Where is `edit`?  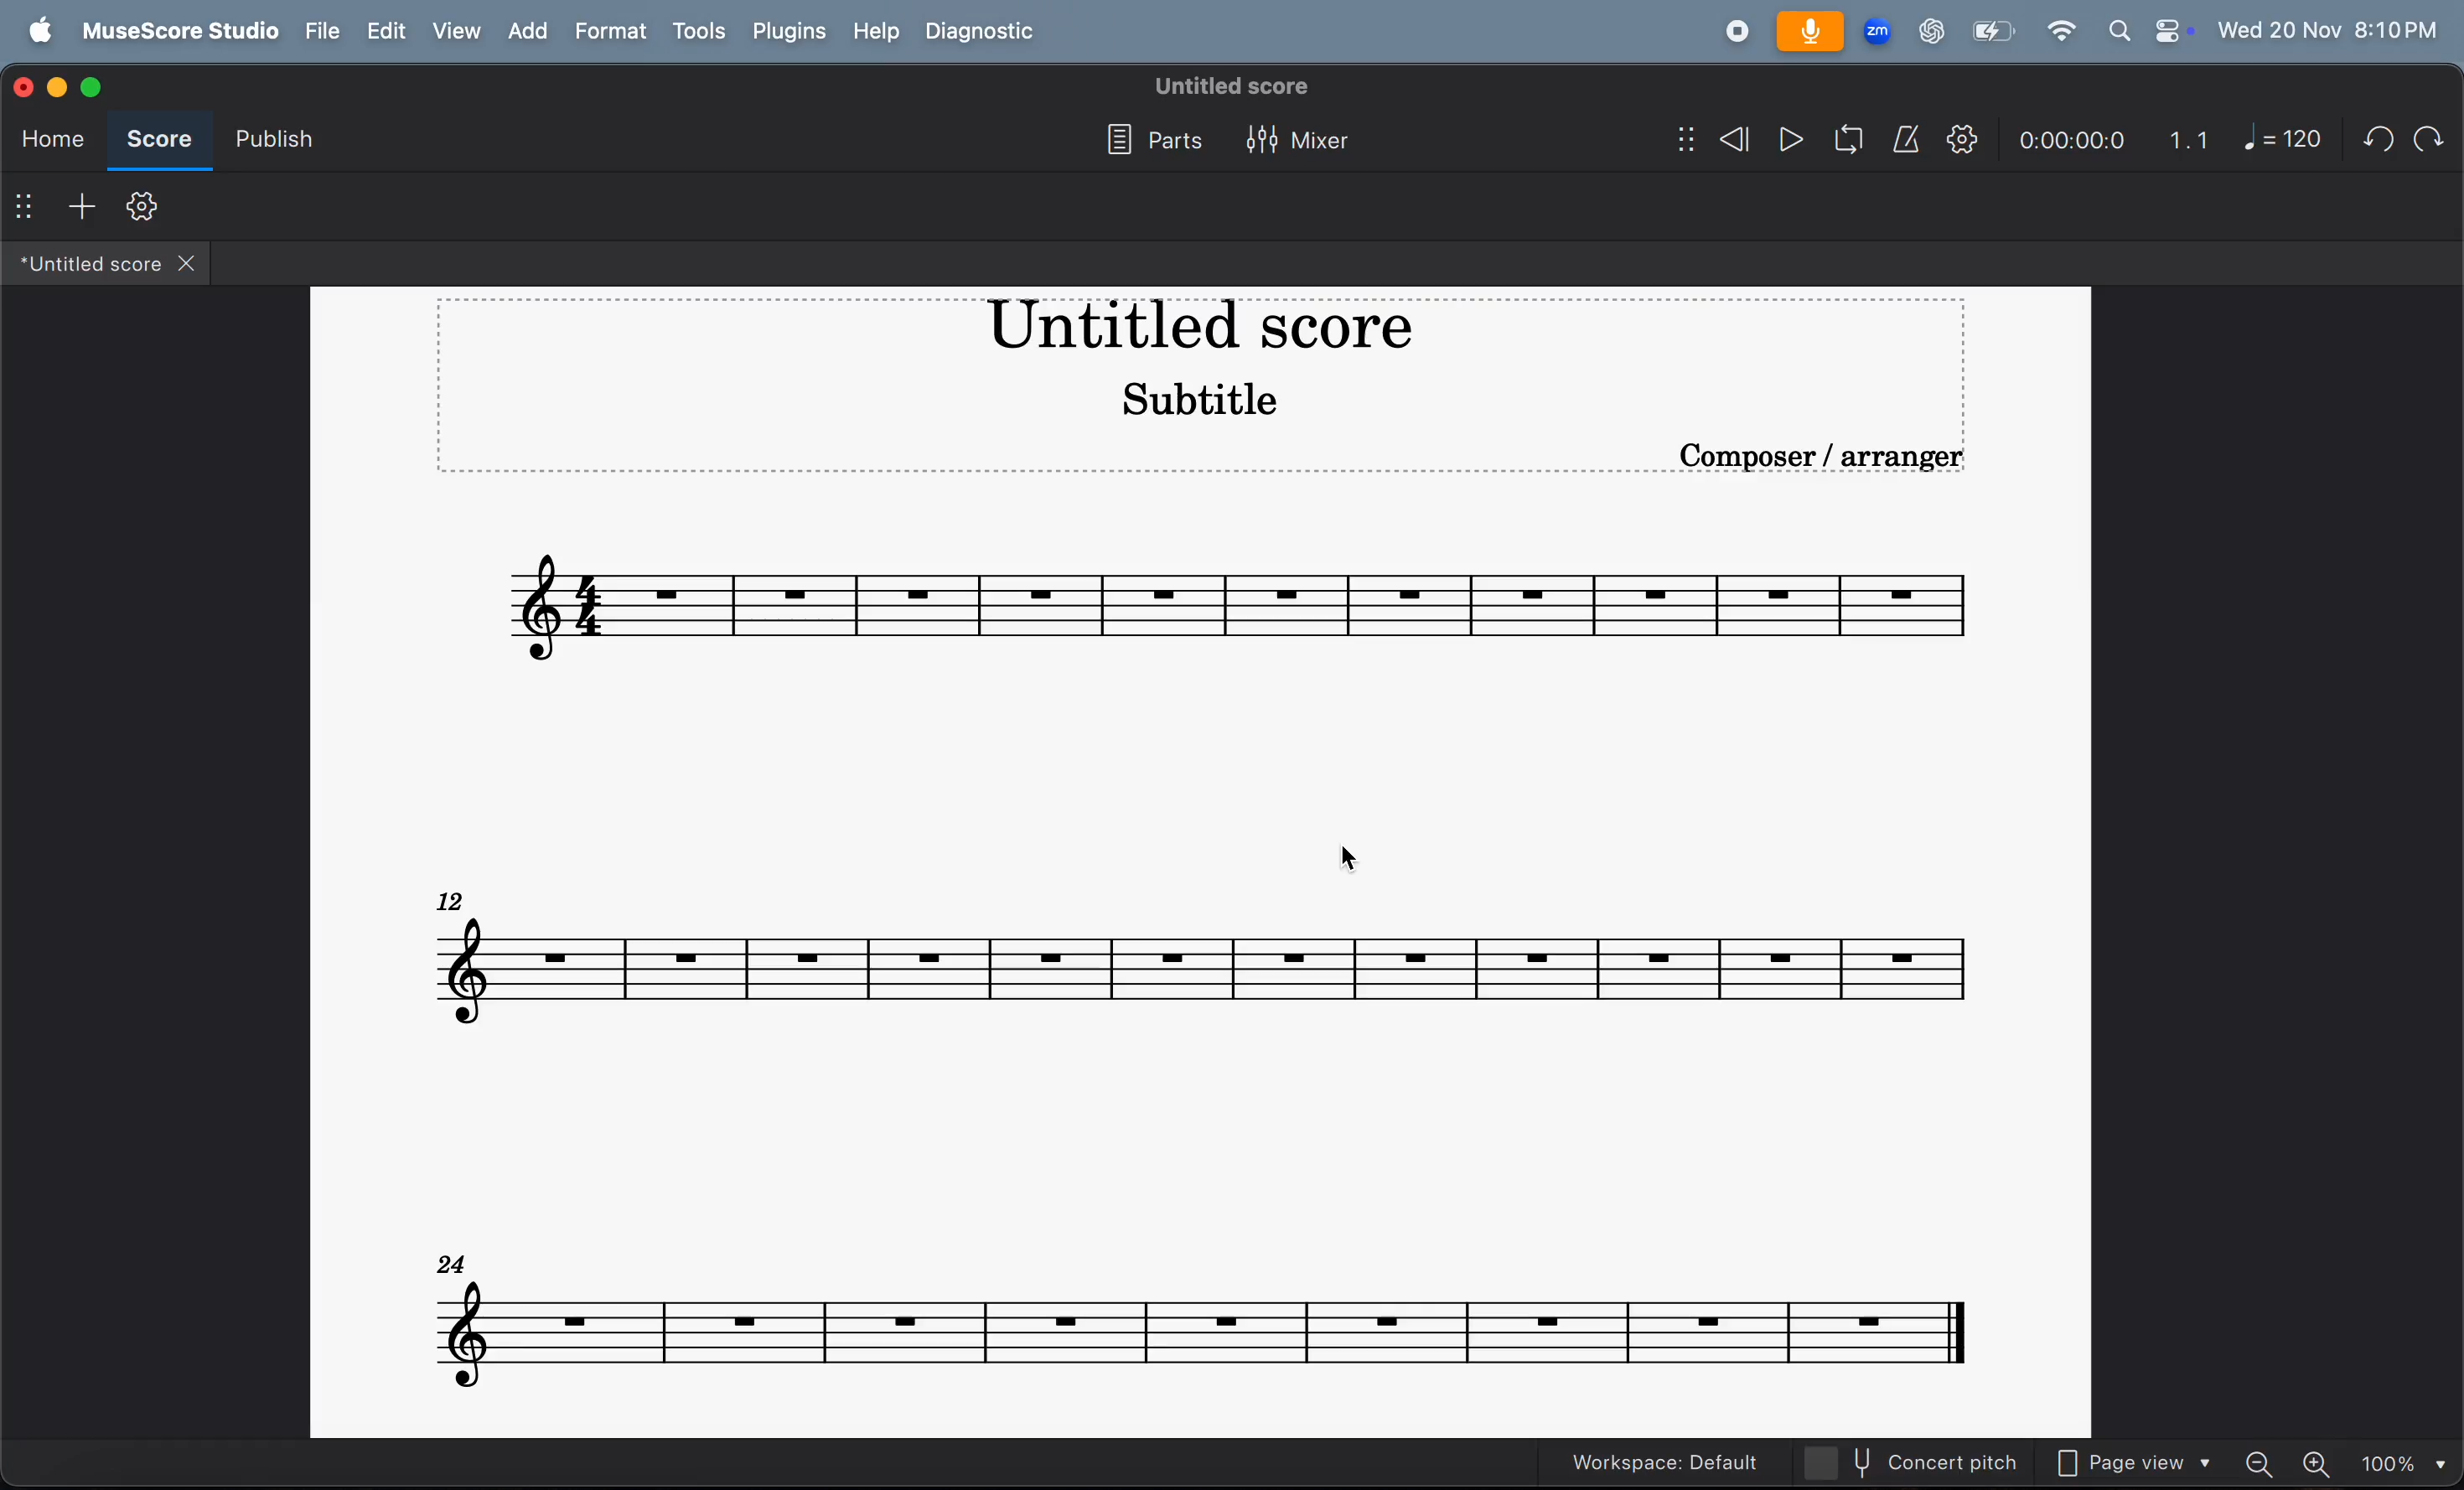 edit is located at coordinates (389, 31).